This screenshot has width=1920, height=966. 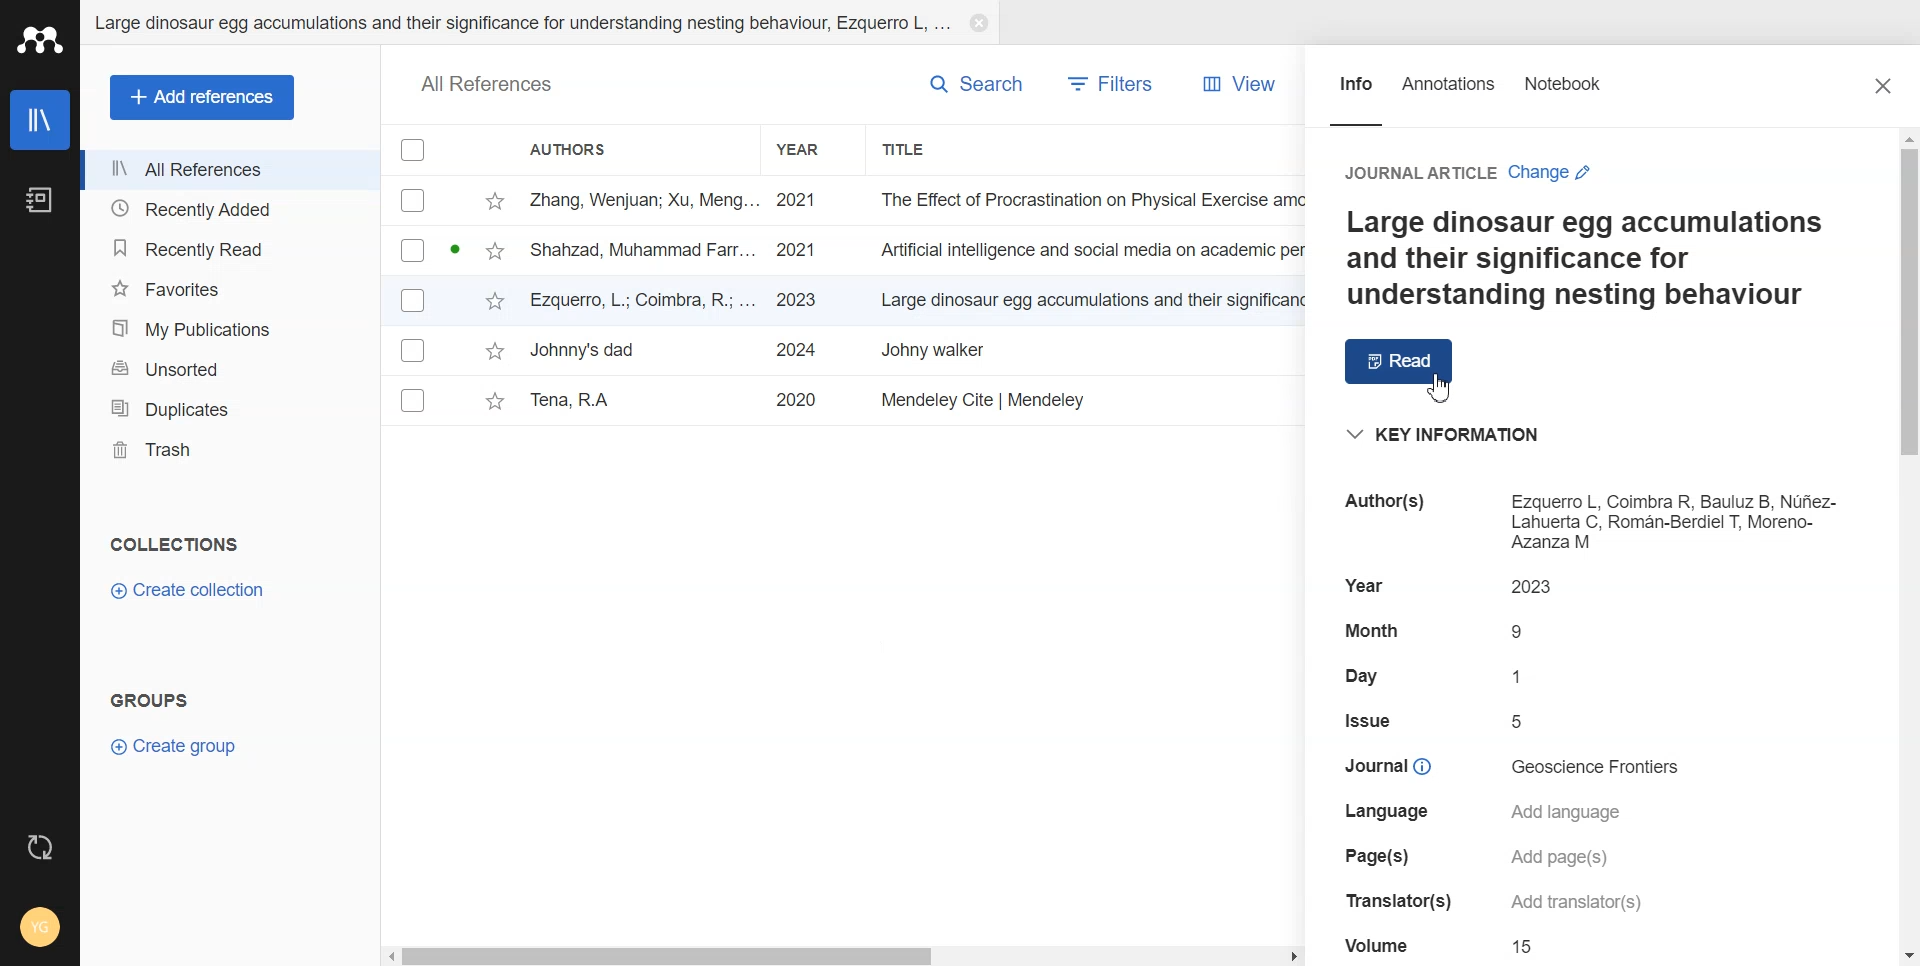 What do you see at coordinates (1582, 260) in the screenshot?
I see `Text` at bounding box center [1582, 260].